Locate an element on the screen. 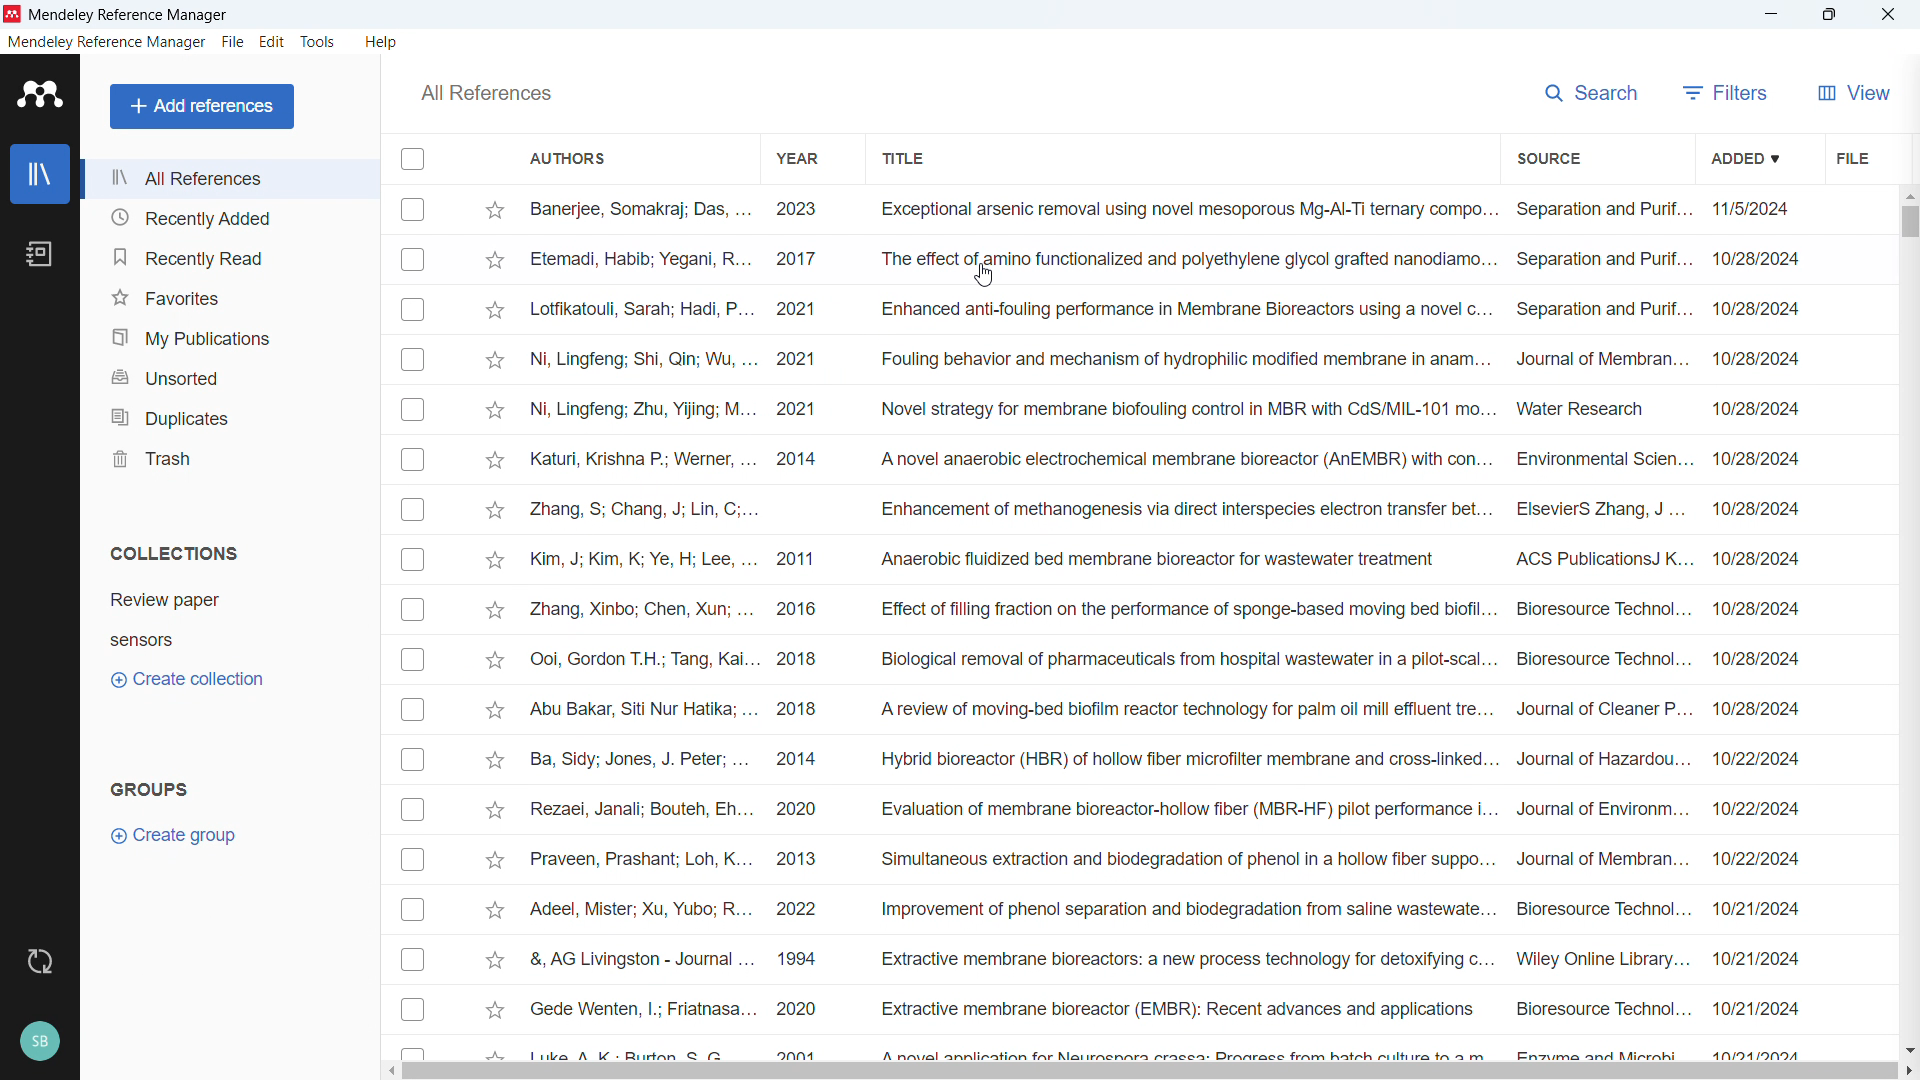  edit is located at coordinates (271, 41).